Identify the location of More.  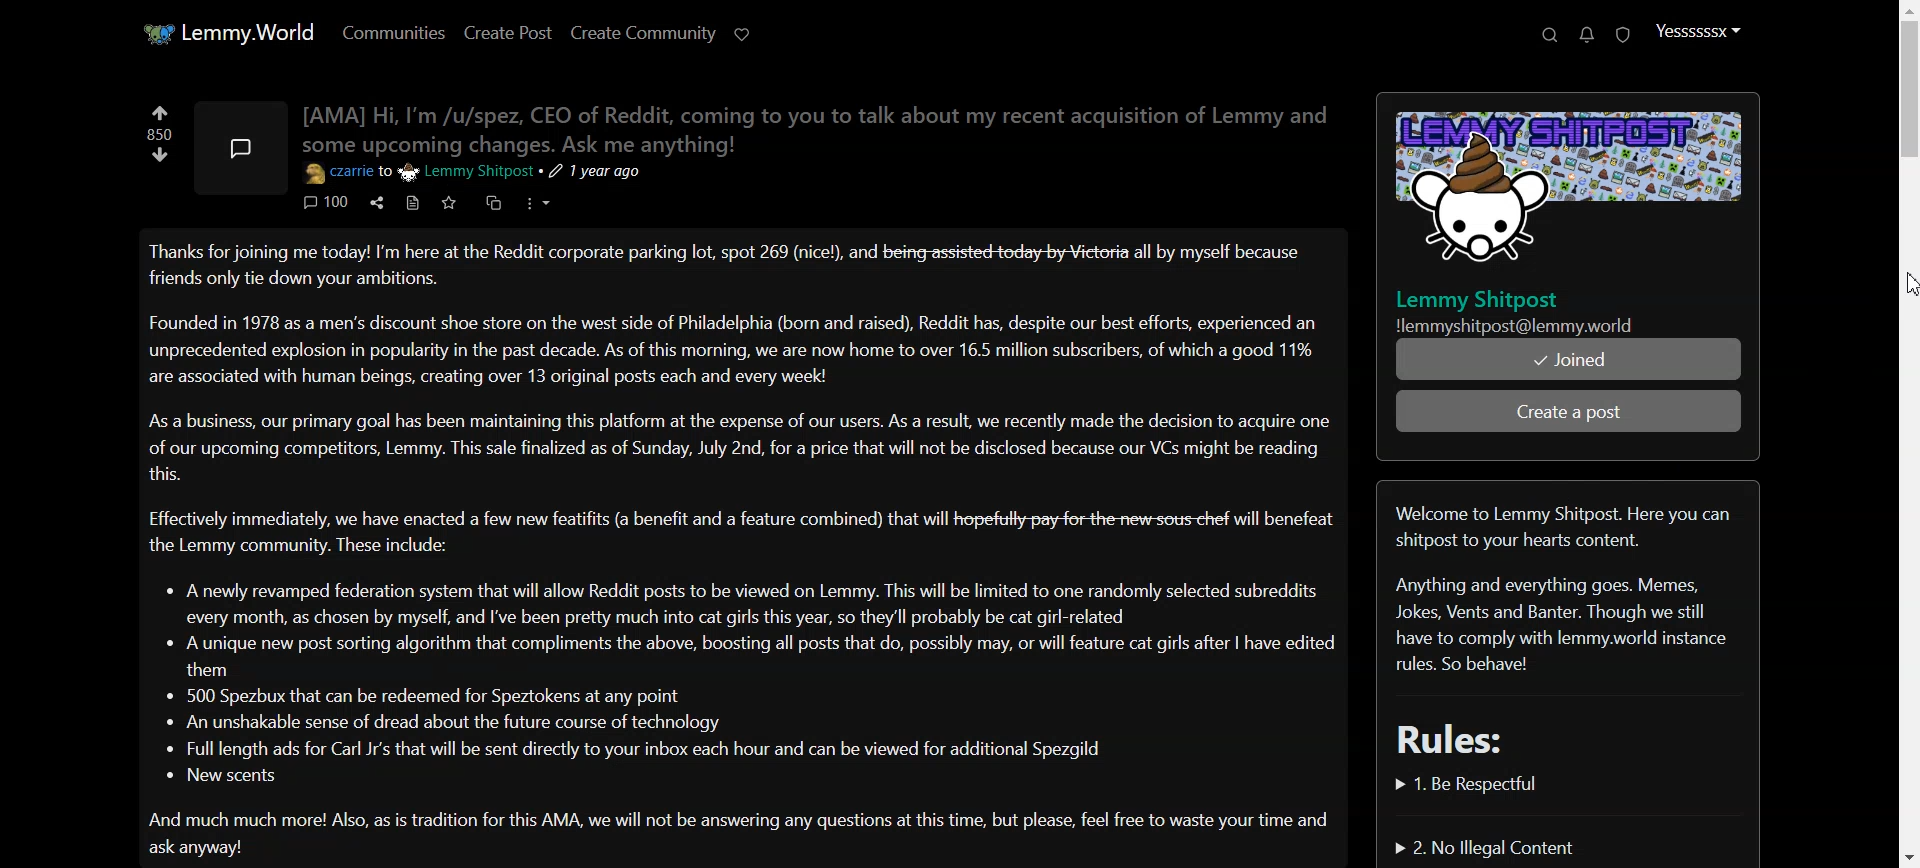
(536, 202).